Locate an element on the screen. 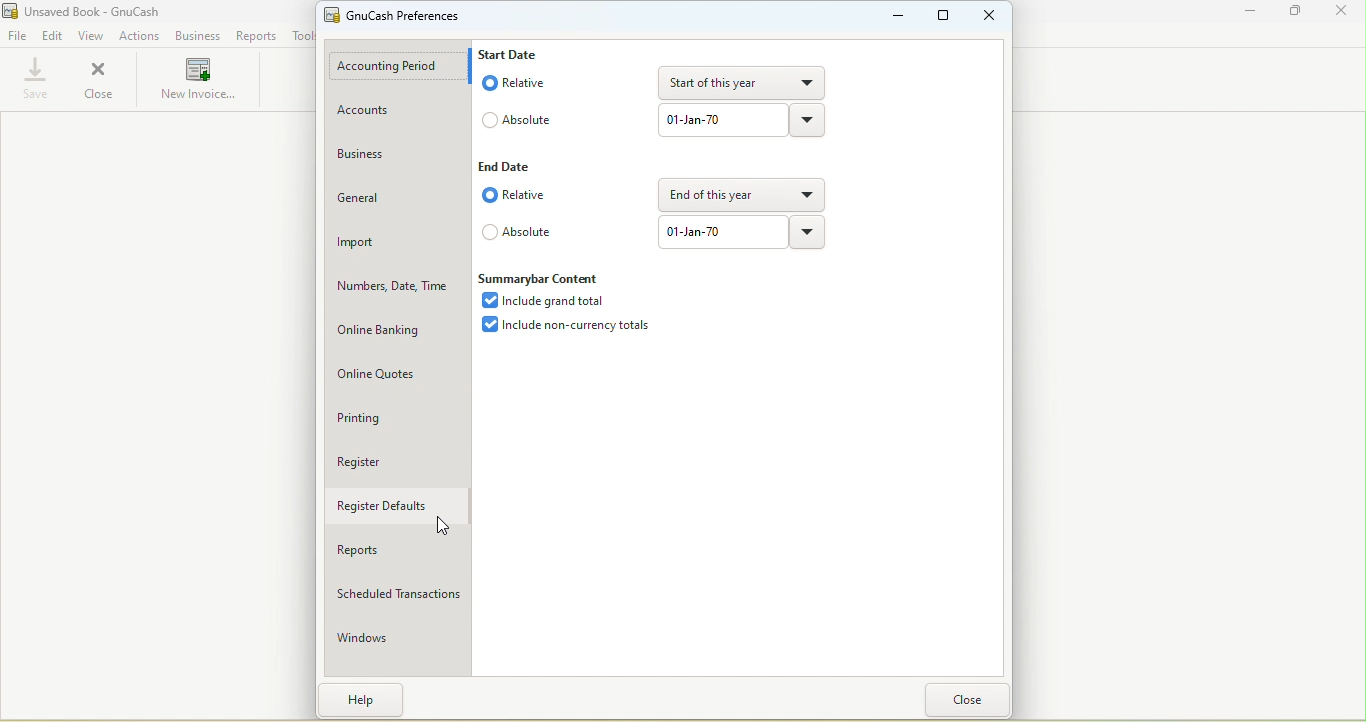 The height and width of the screenshot is (722, 1366). Help is located at coordinates (362, 701).